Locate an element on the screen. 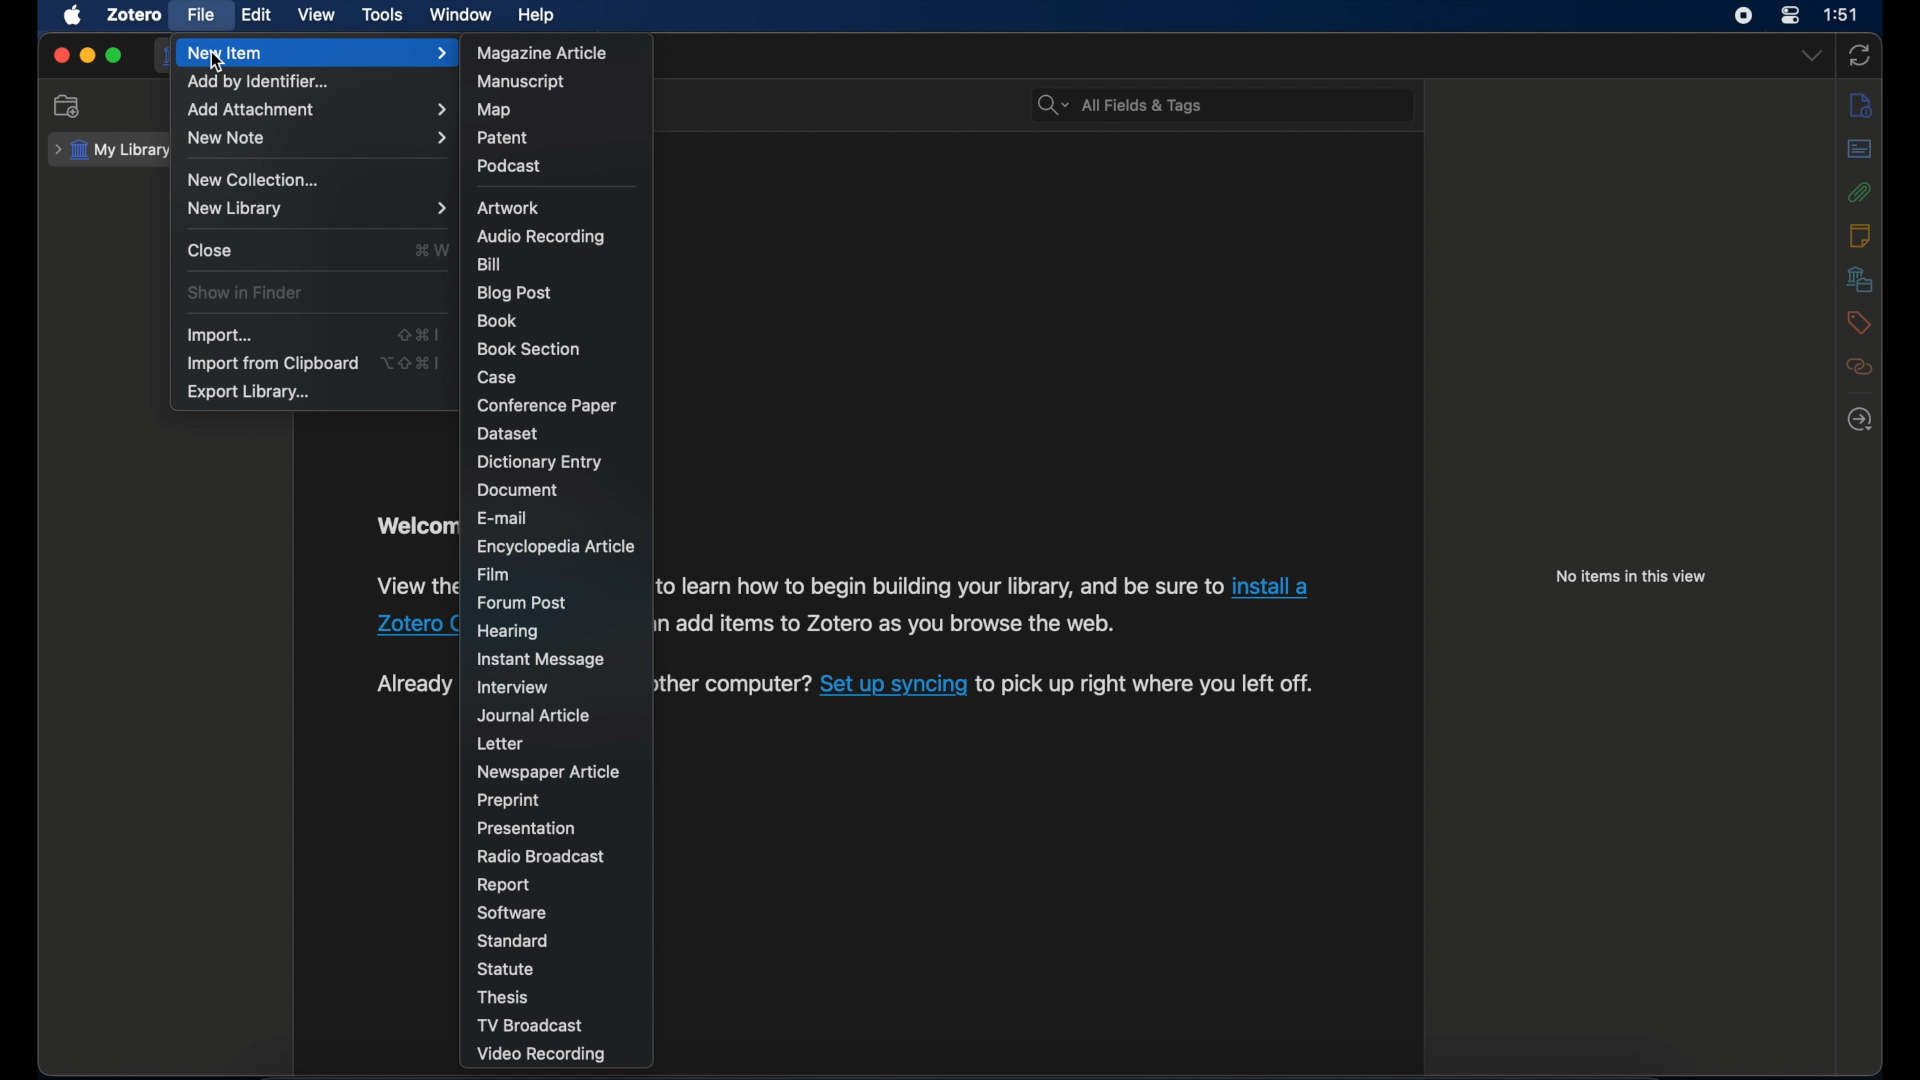  other computer? is located at coordinates (733, 684).